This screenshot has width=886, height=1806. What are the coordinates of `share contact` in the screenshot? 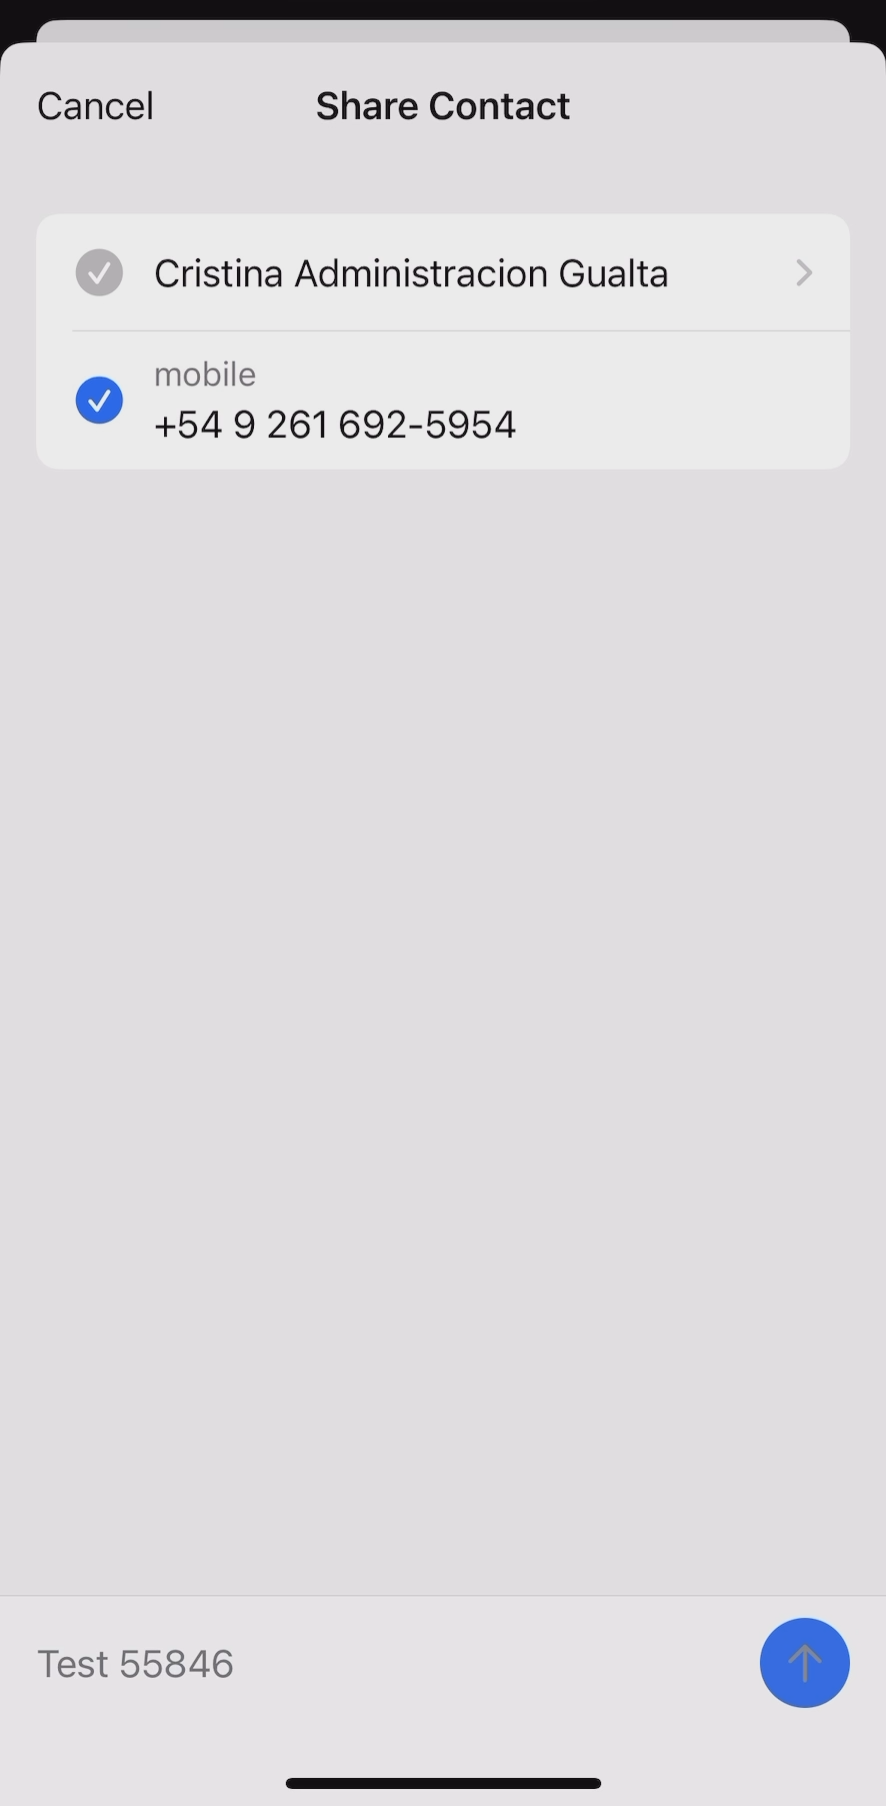 It's located at (444, 102).